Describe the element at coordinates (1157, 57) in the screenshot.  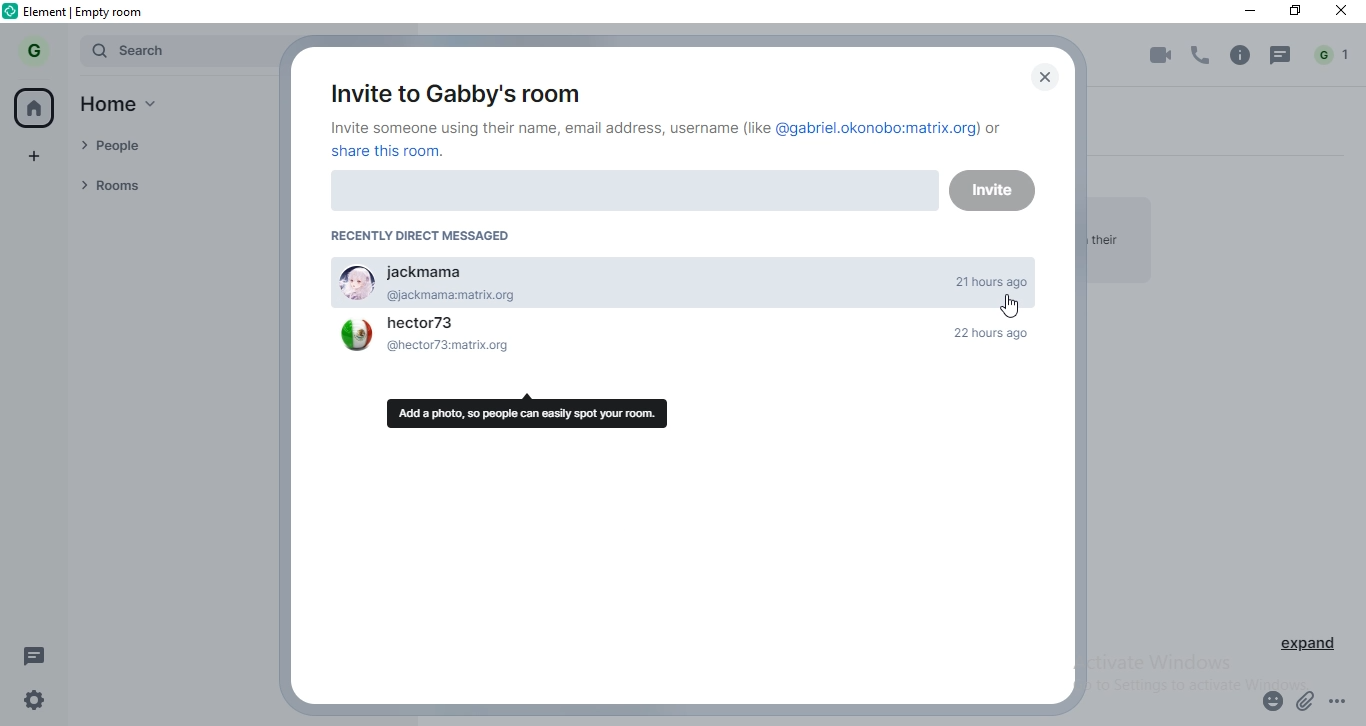
I see `video call` at that location.